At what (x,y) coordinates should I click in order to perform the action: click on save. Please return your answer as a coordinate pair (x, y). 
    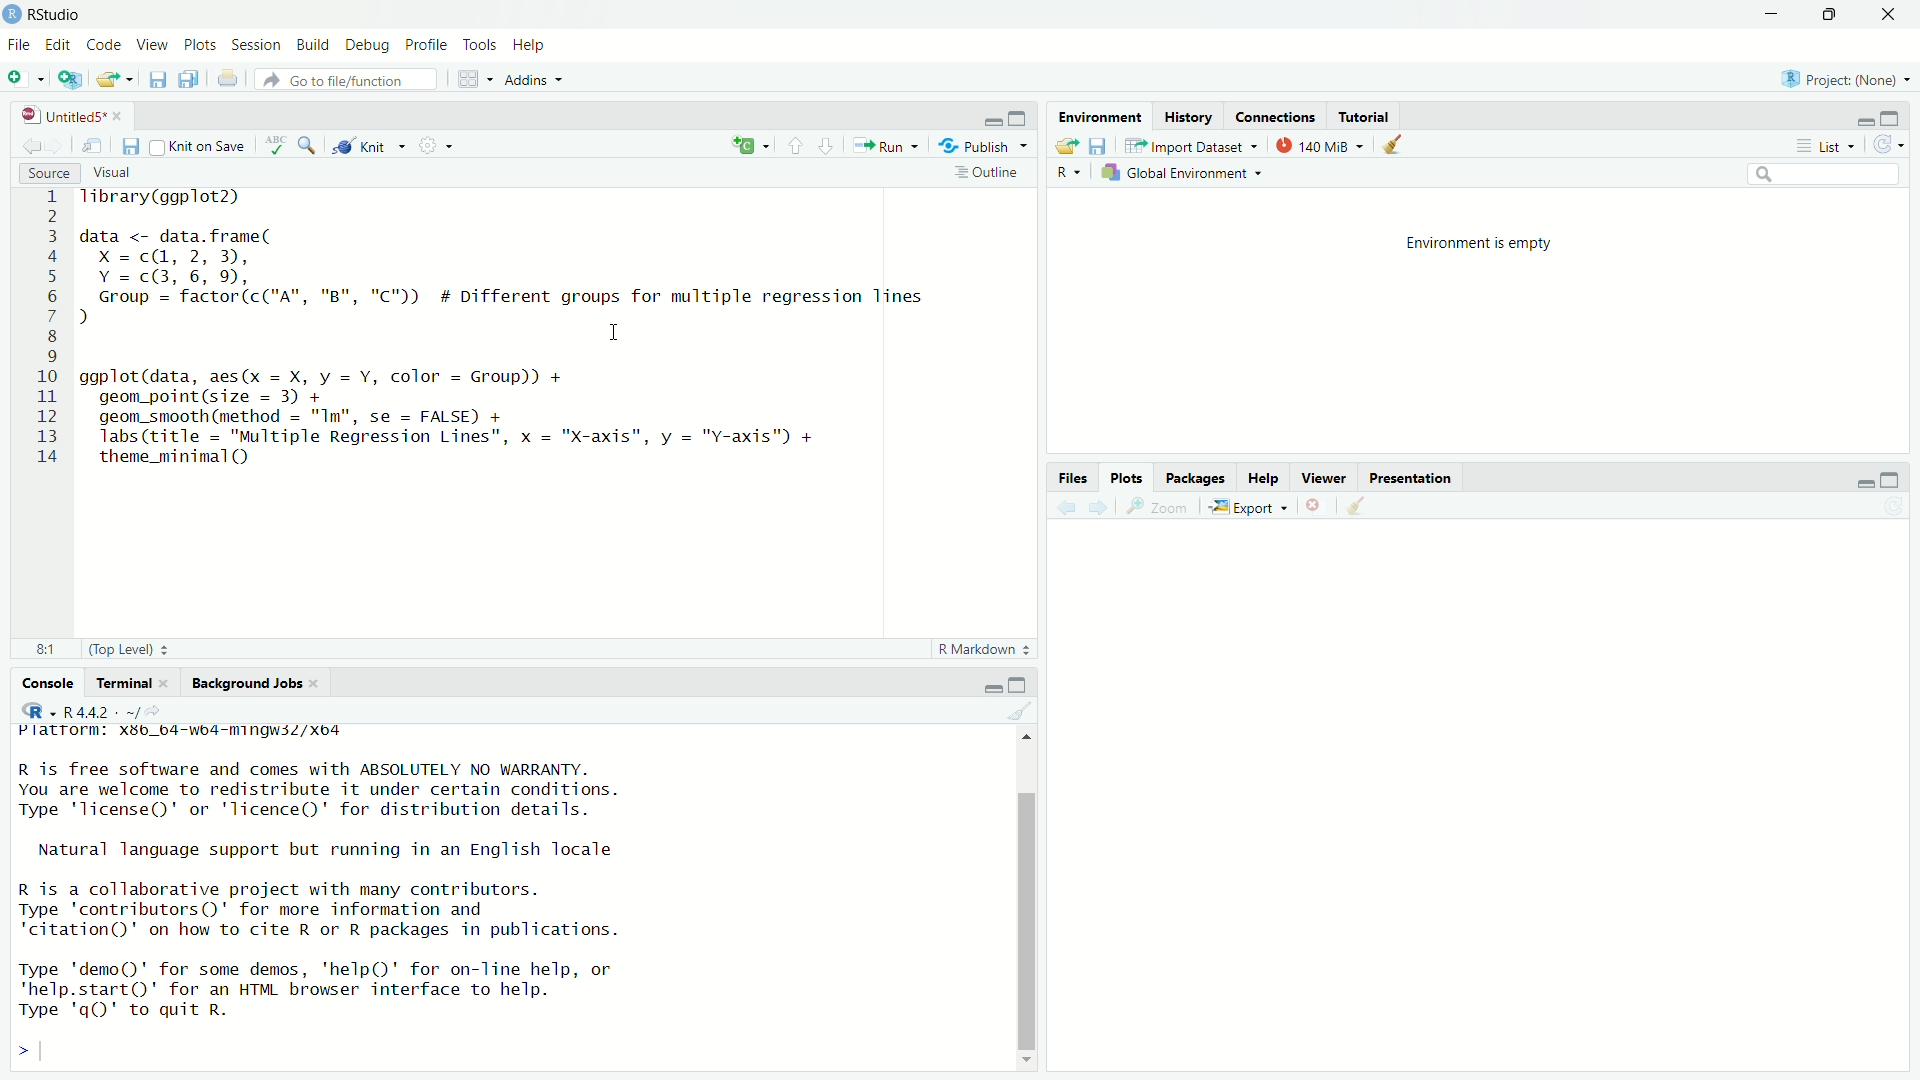
    Looking at the image, I should click on (153, 78).